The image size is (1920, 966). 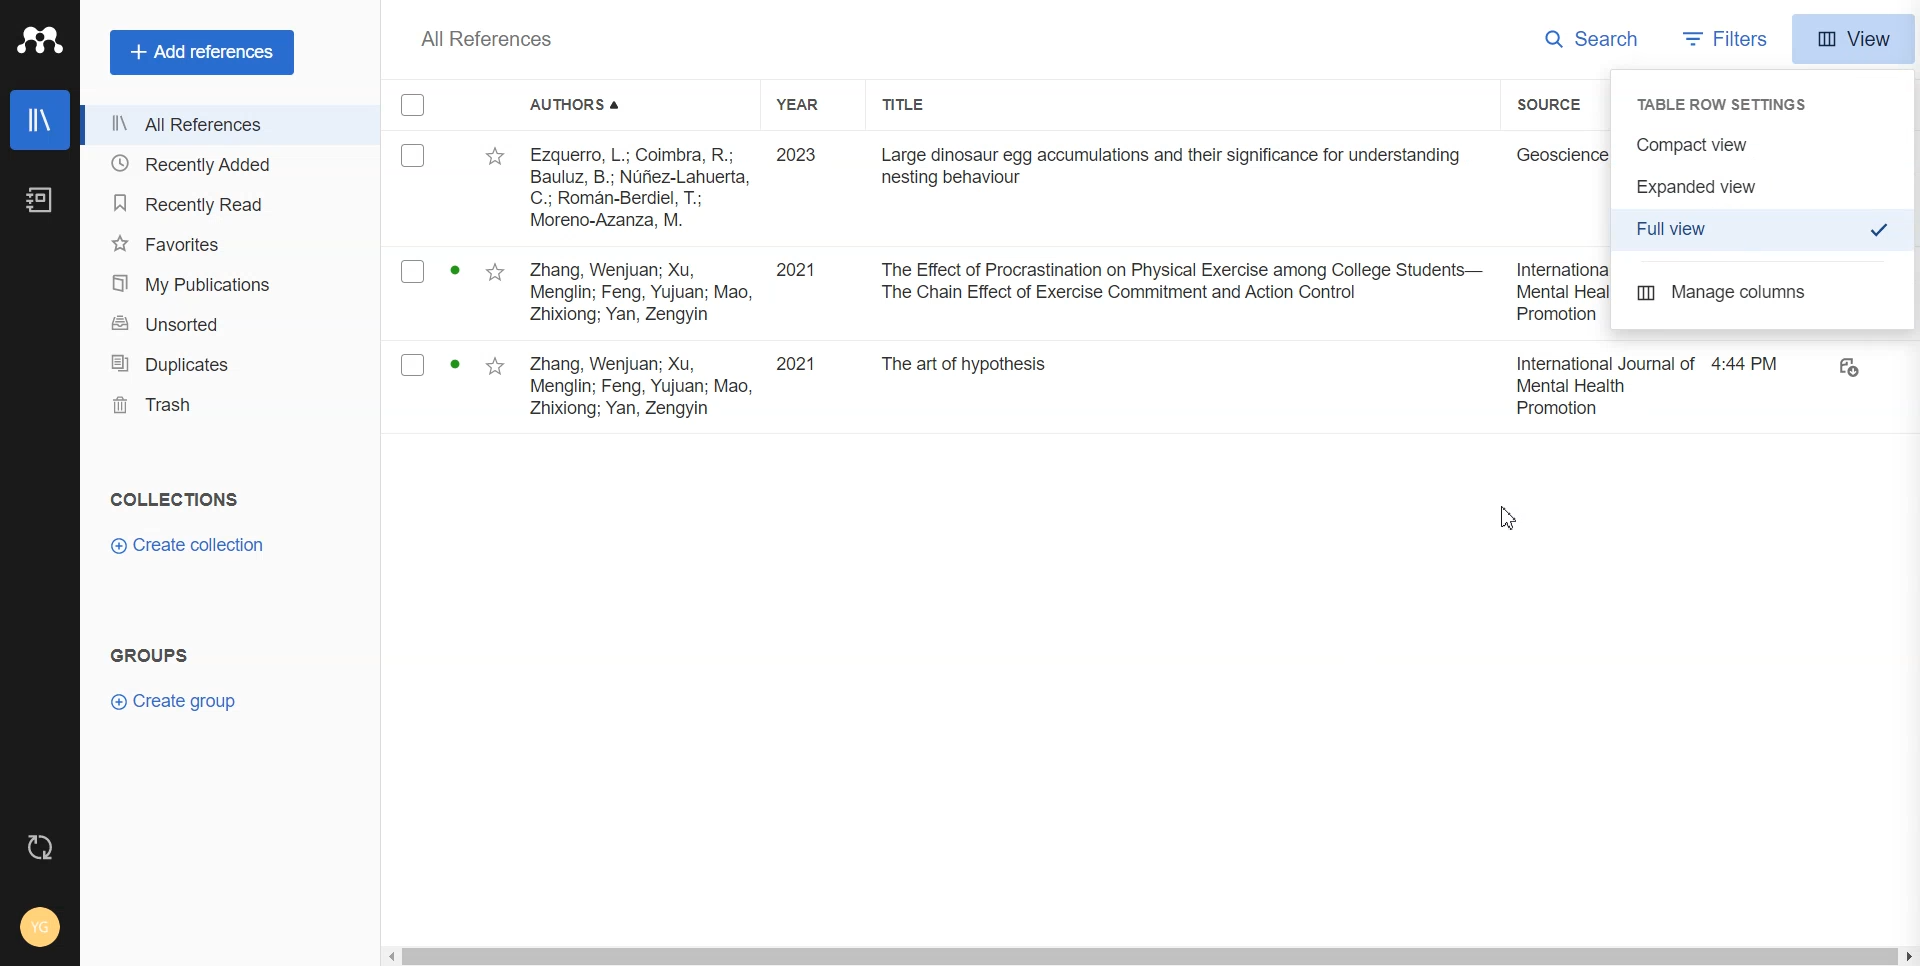 I want to click on Recently Added, so click(x=210, y=163).